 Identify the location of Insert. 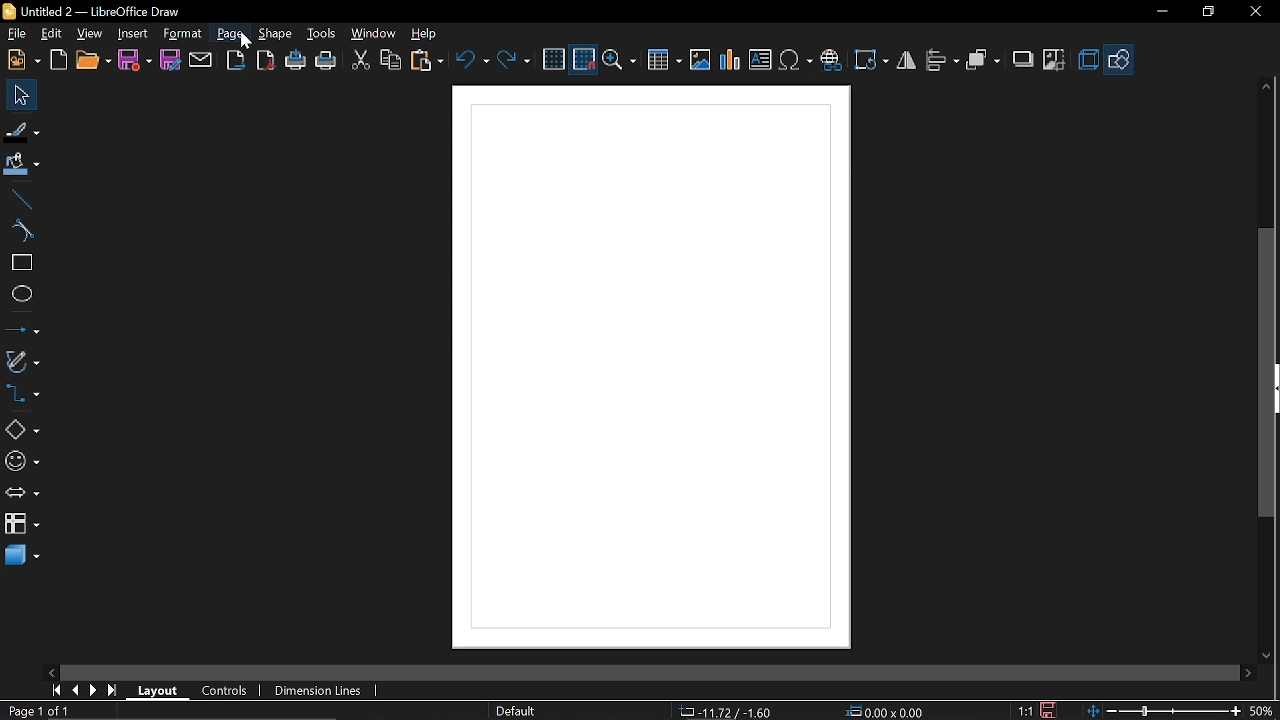
(134, 34).